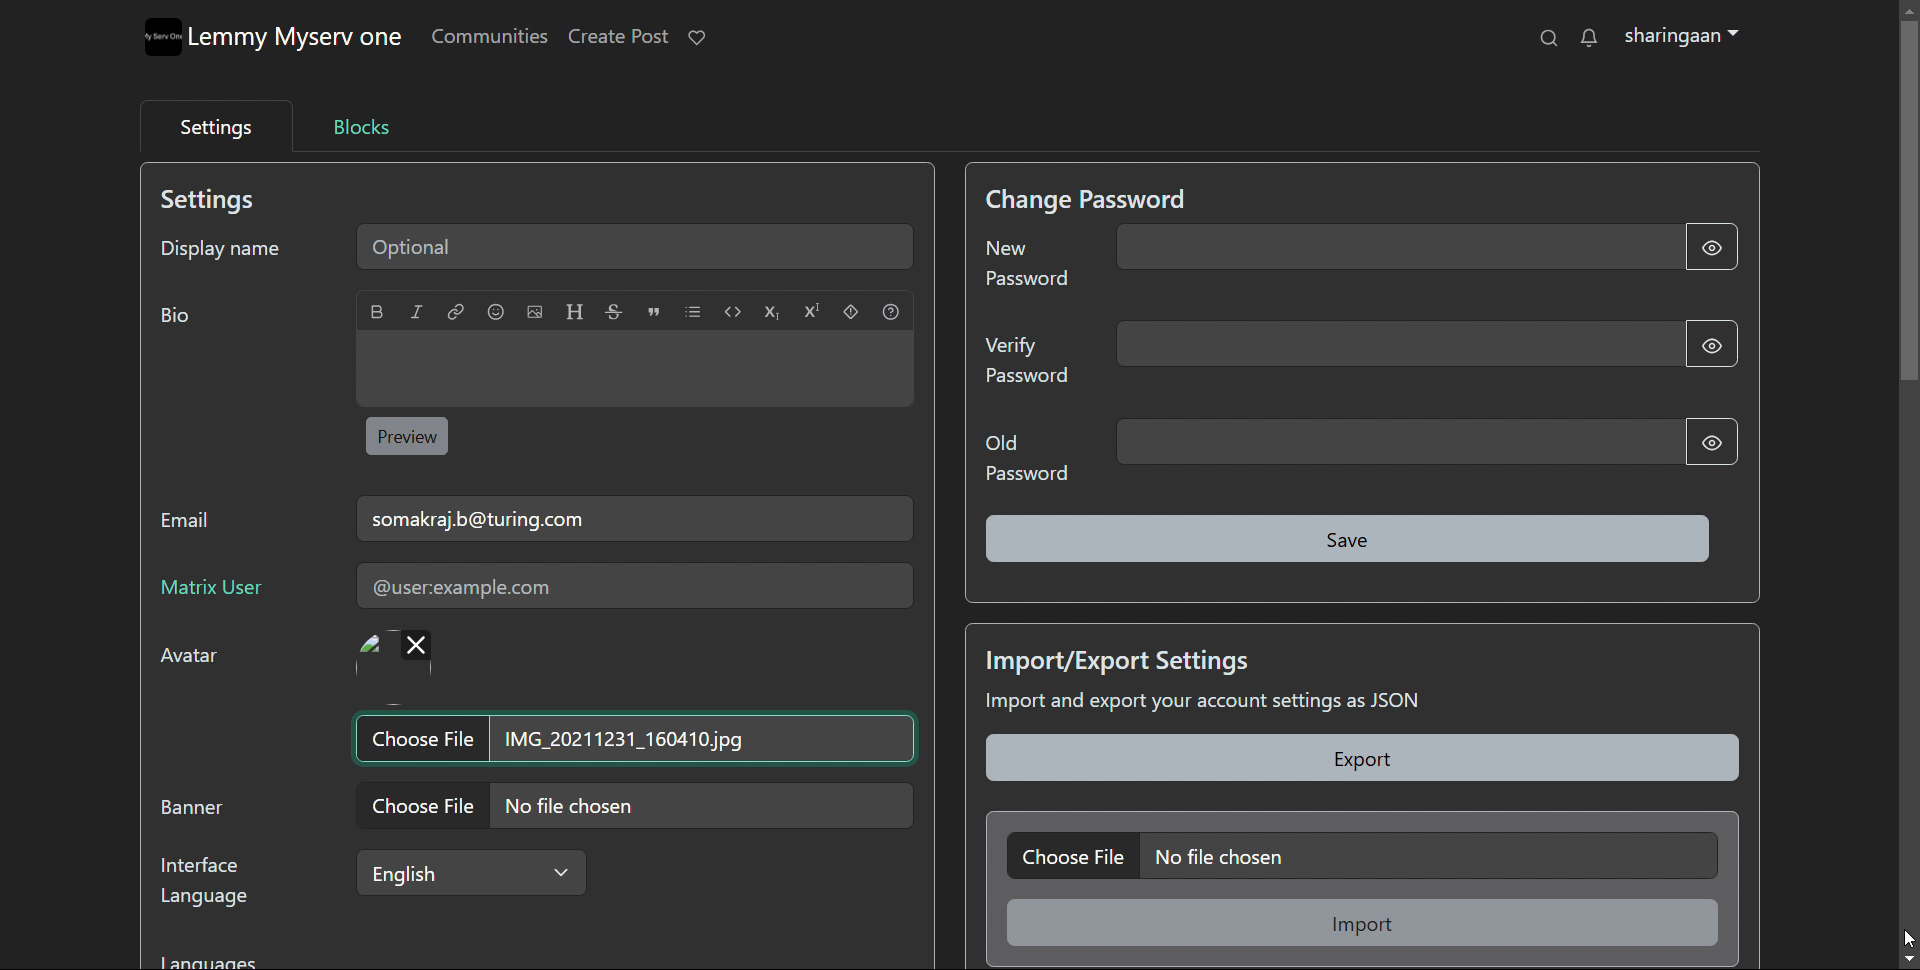 The width and height of the screenshot is (1920, 970). I want to click on code, so click(732, 312).